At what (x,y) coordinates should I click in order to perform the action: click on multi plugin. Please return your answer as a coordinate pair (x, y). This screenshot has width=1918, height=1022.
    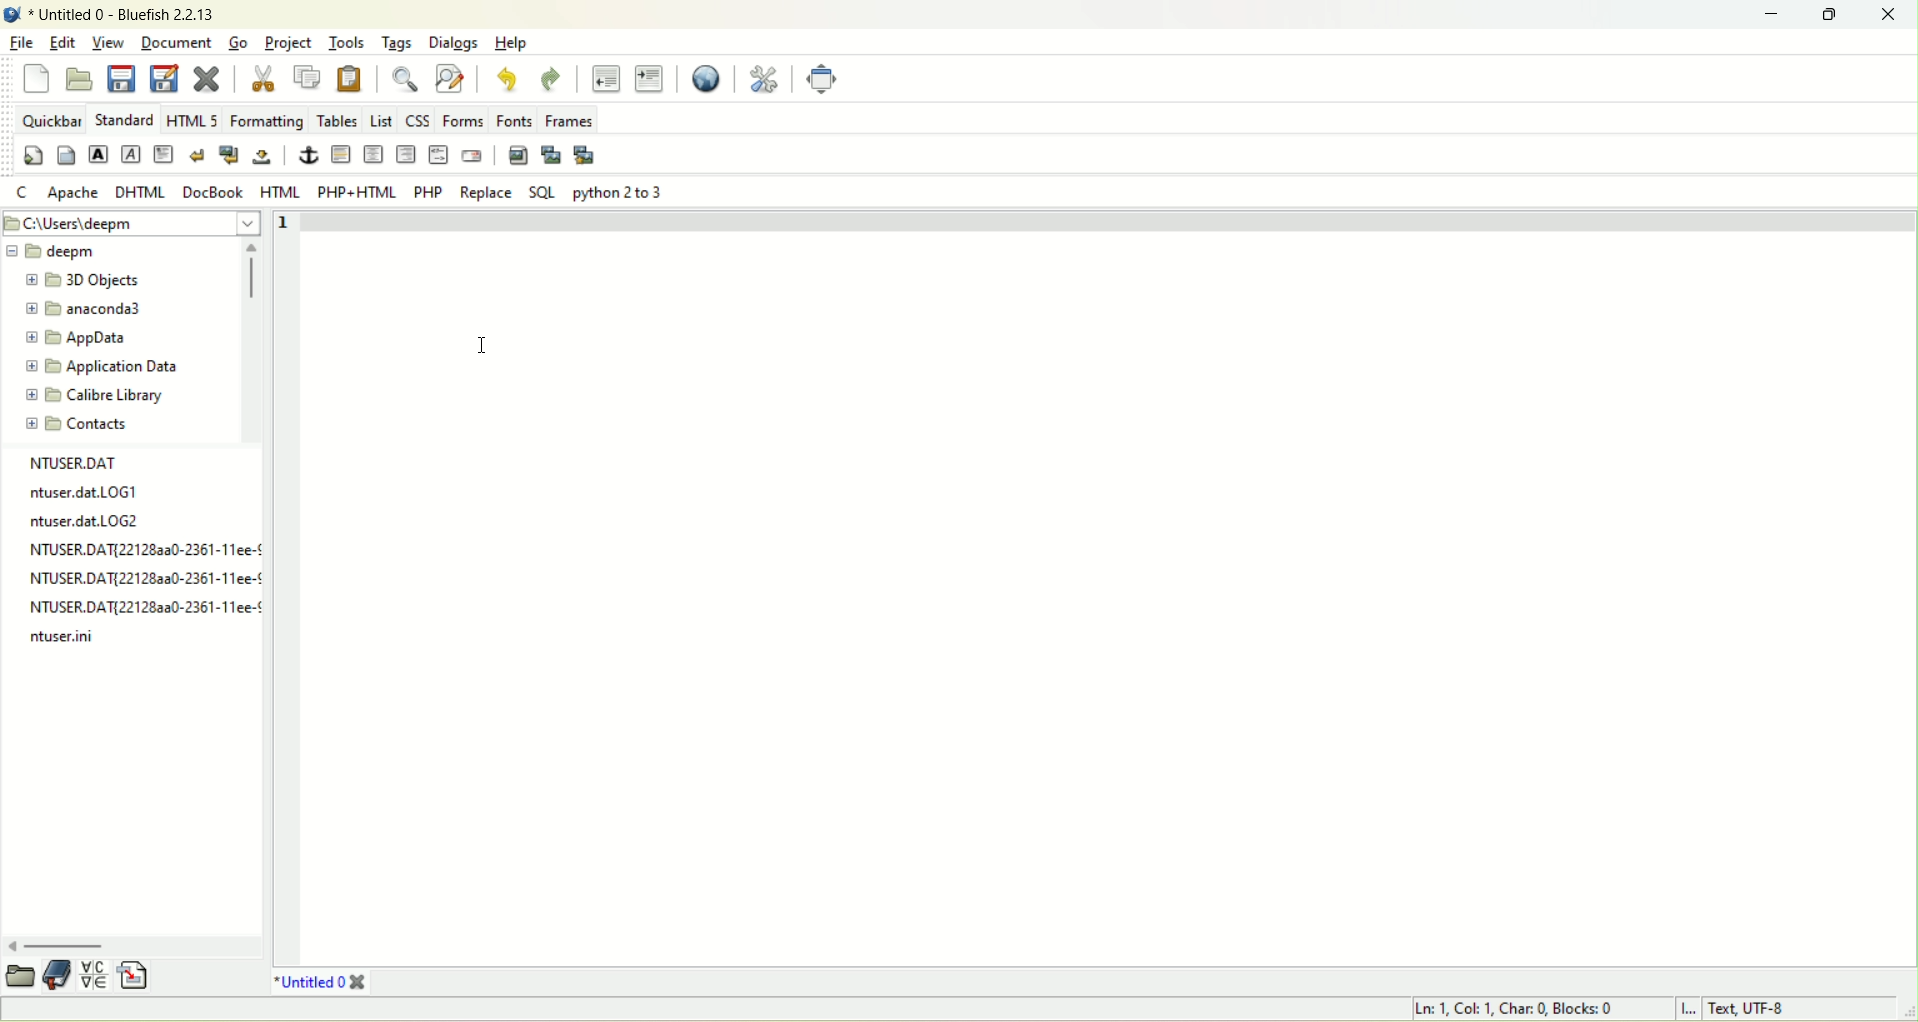
    Looking at the image, I should click on (585, 156).